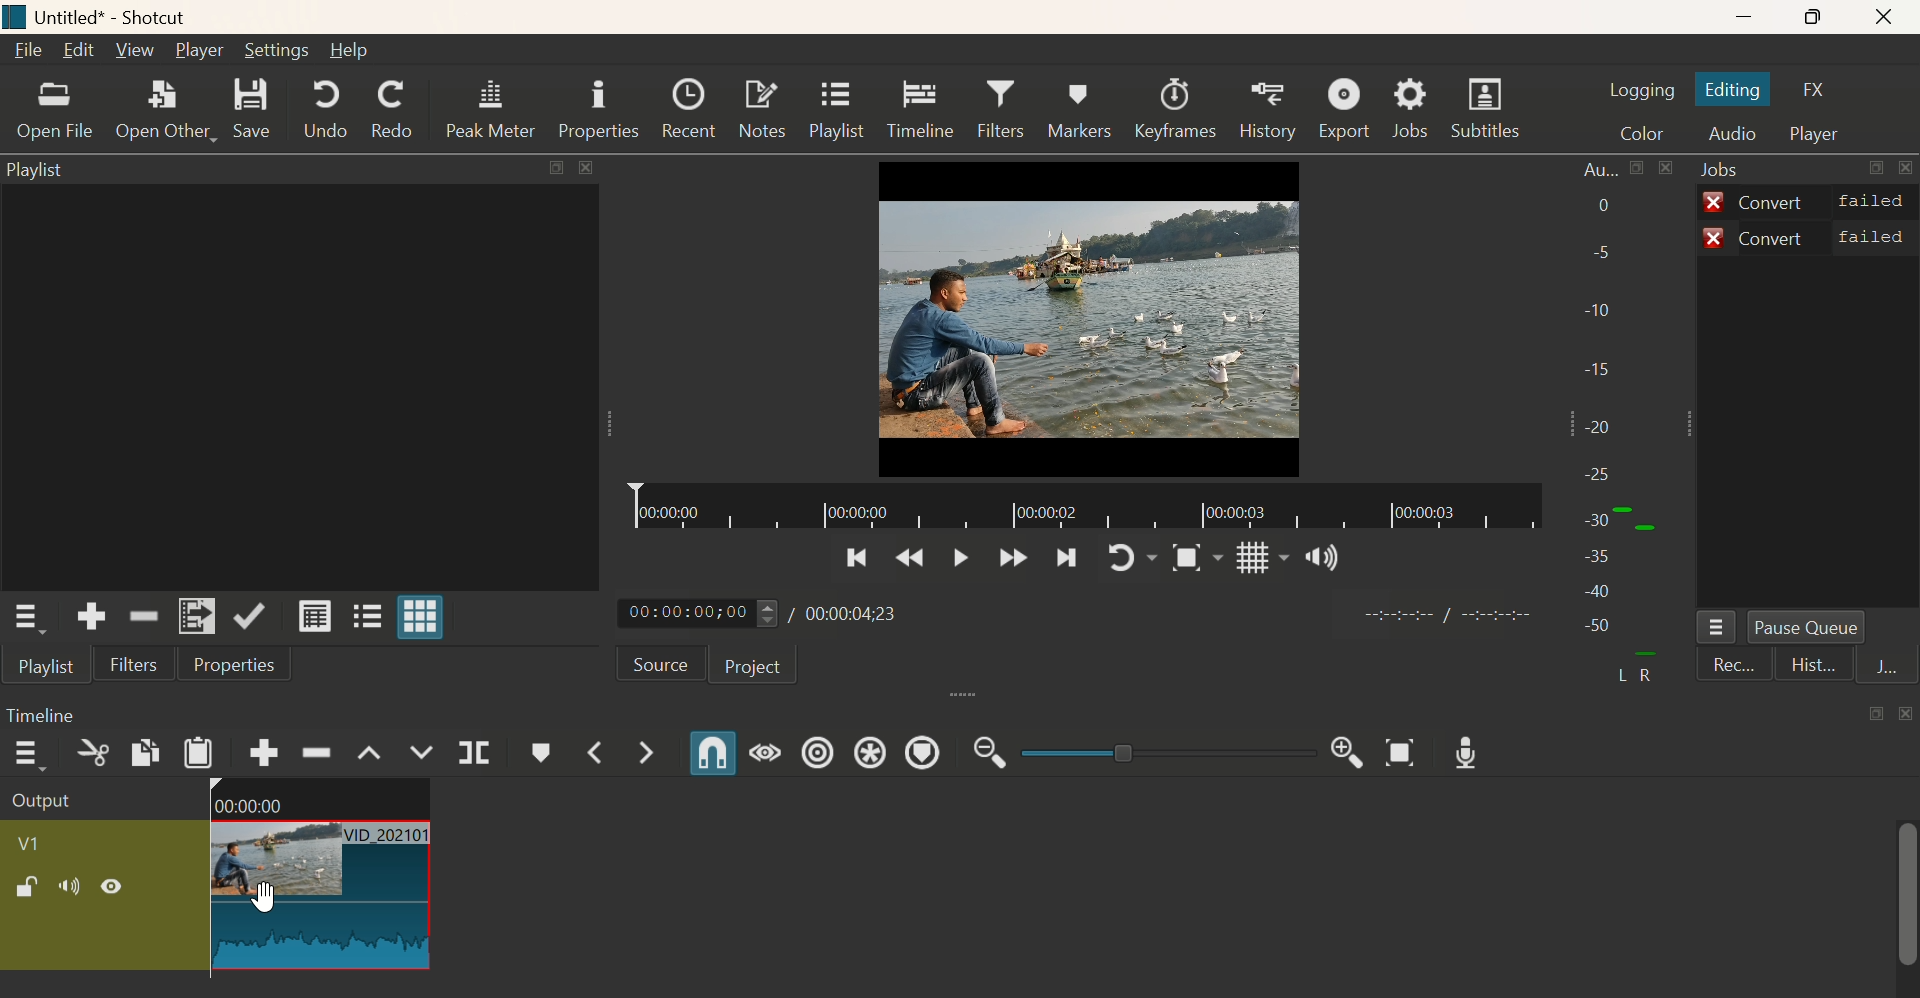  What do you see at coordinates (52, 115) in the screenshot?
I see `Open File` at bounding box center [52, 115].